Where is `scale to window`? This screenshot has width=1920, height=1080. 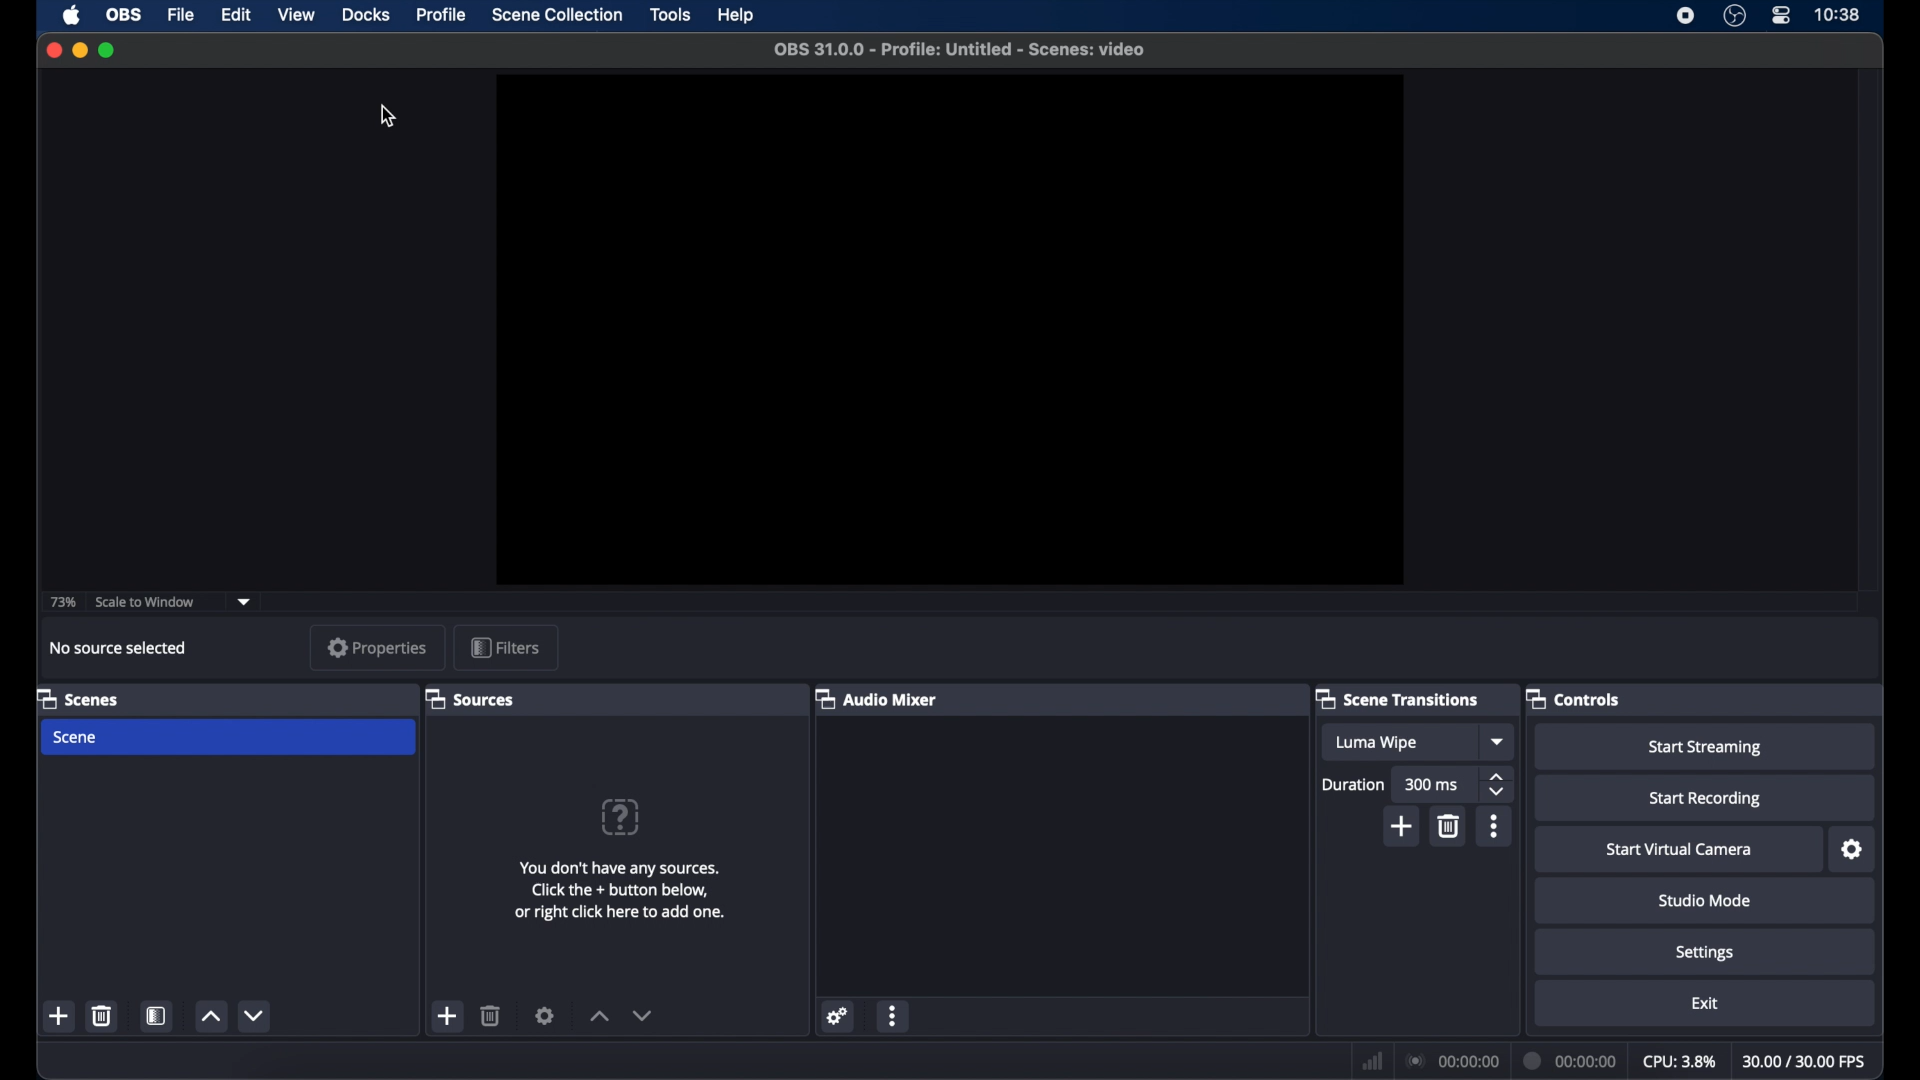
scale to window is located at coordinates (146, 602).